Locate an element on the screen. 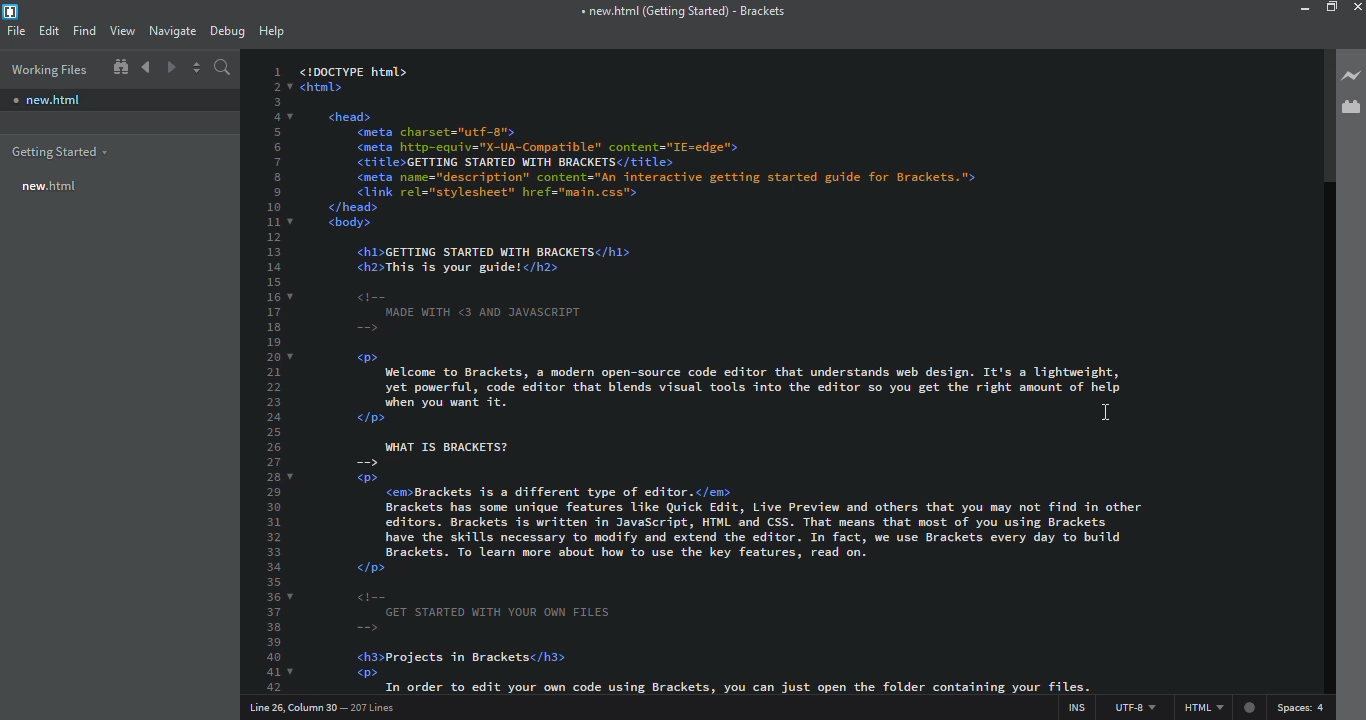  maximize is located at coordinates (1332, 8).